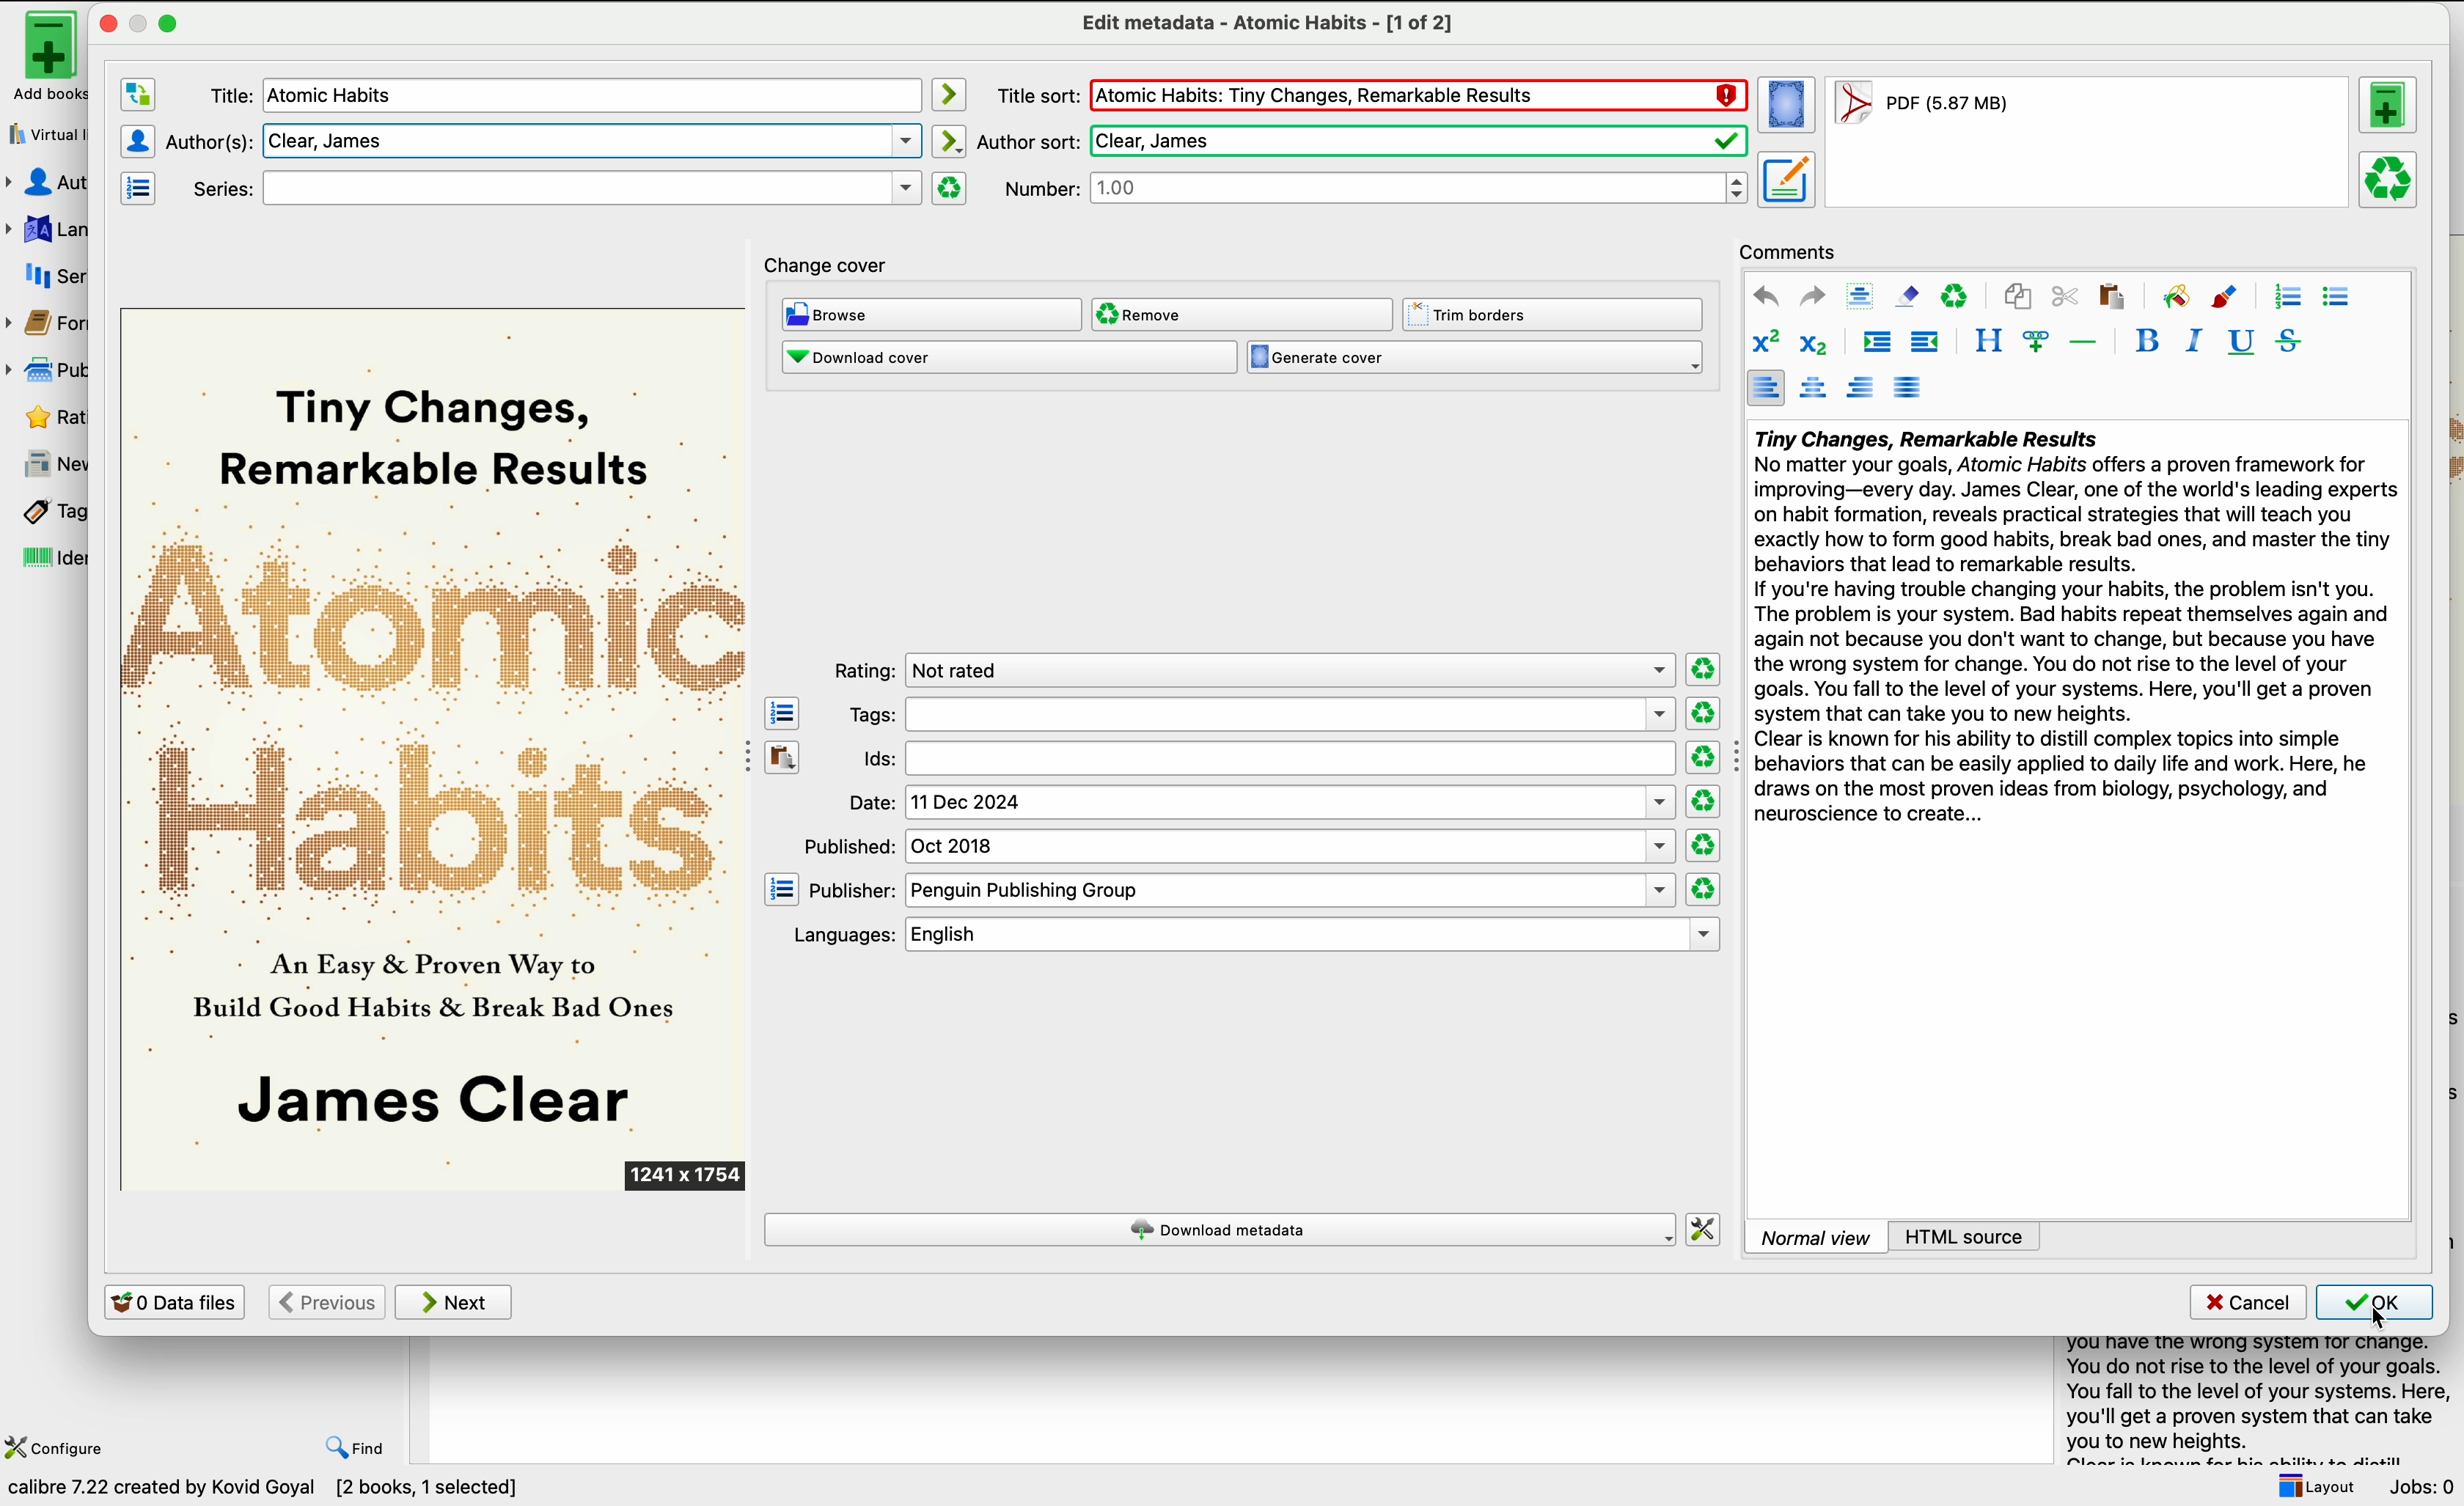 The image size is (2464, 1506). I want to click on Cursor, so click(2376, 1323).